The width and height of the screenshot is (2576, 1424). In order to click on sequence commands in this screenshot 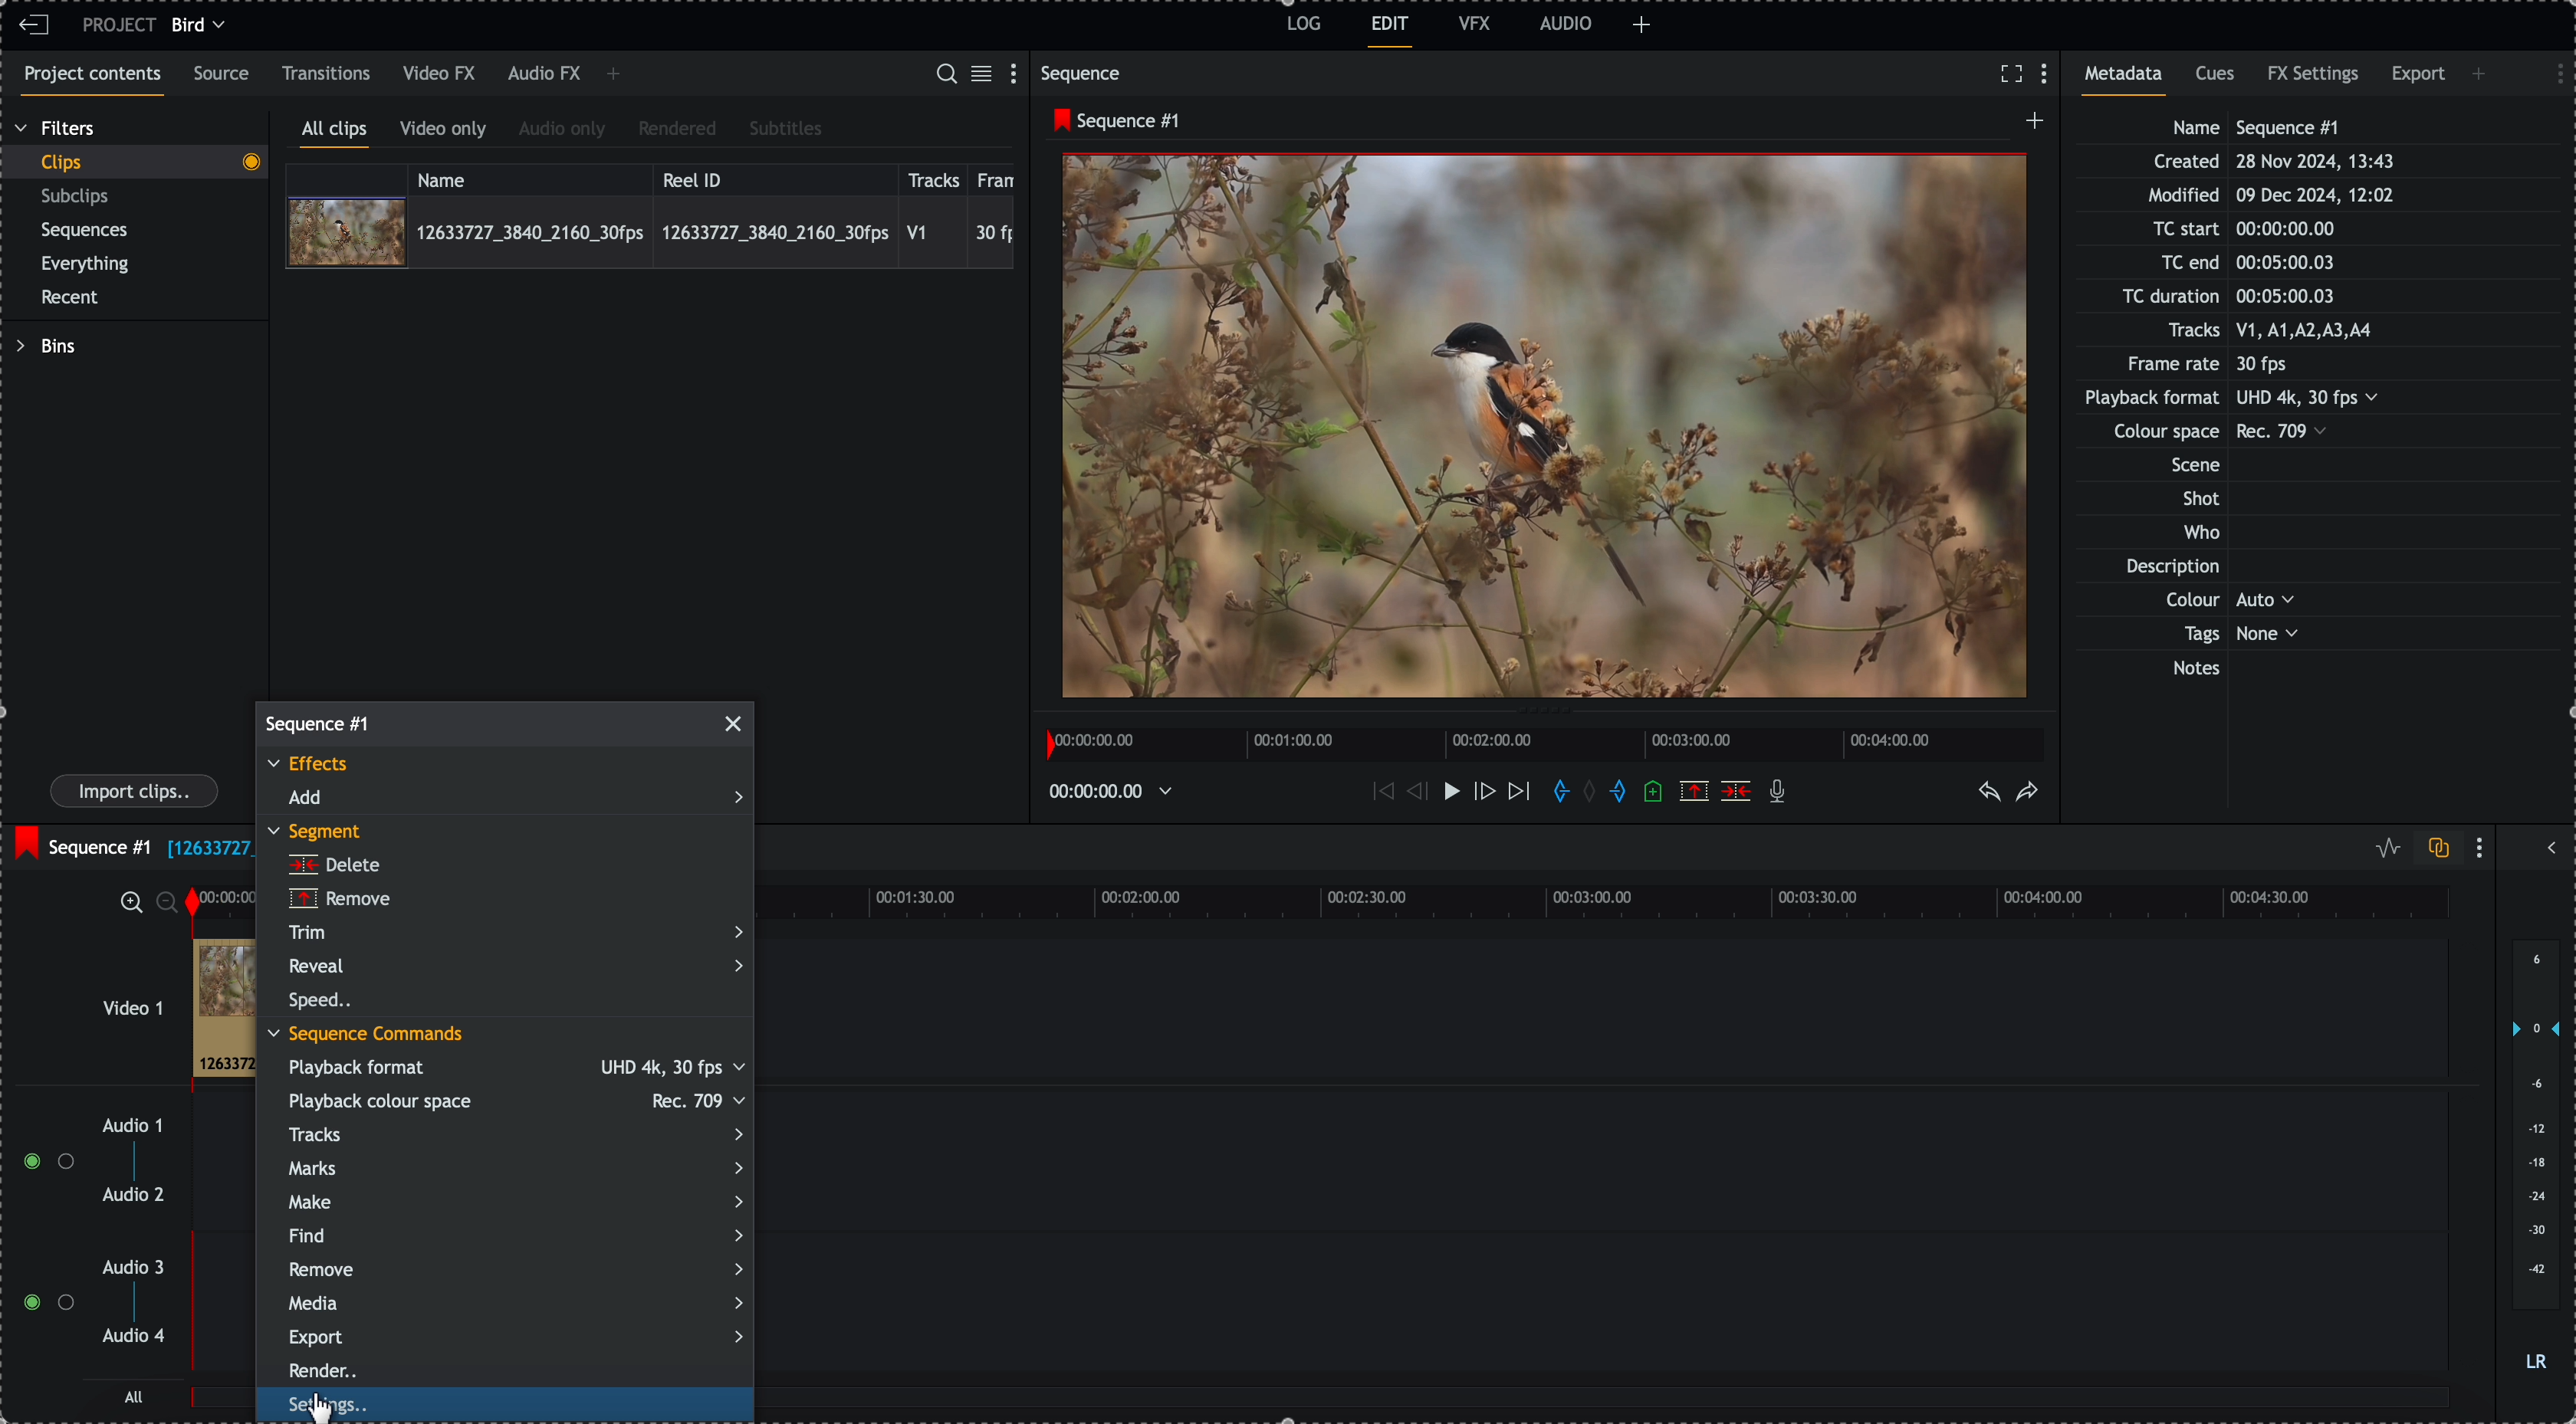, I will do `click(367, 1036)`.